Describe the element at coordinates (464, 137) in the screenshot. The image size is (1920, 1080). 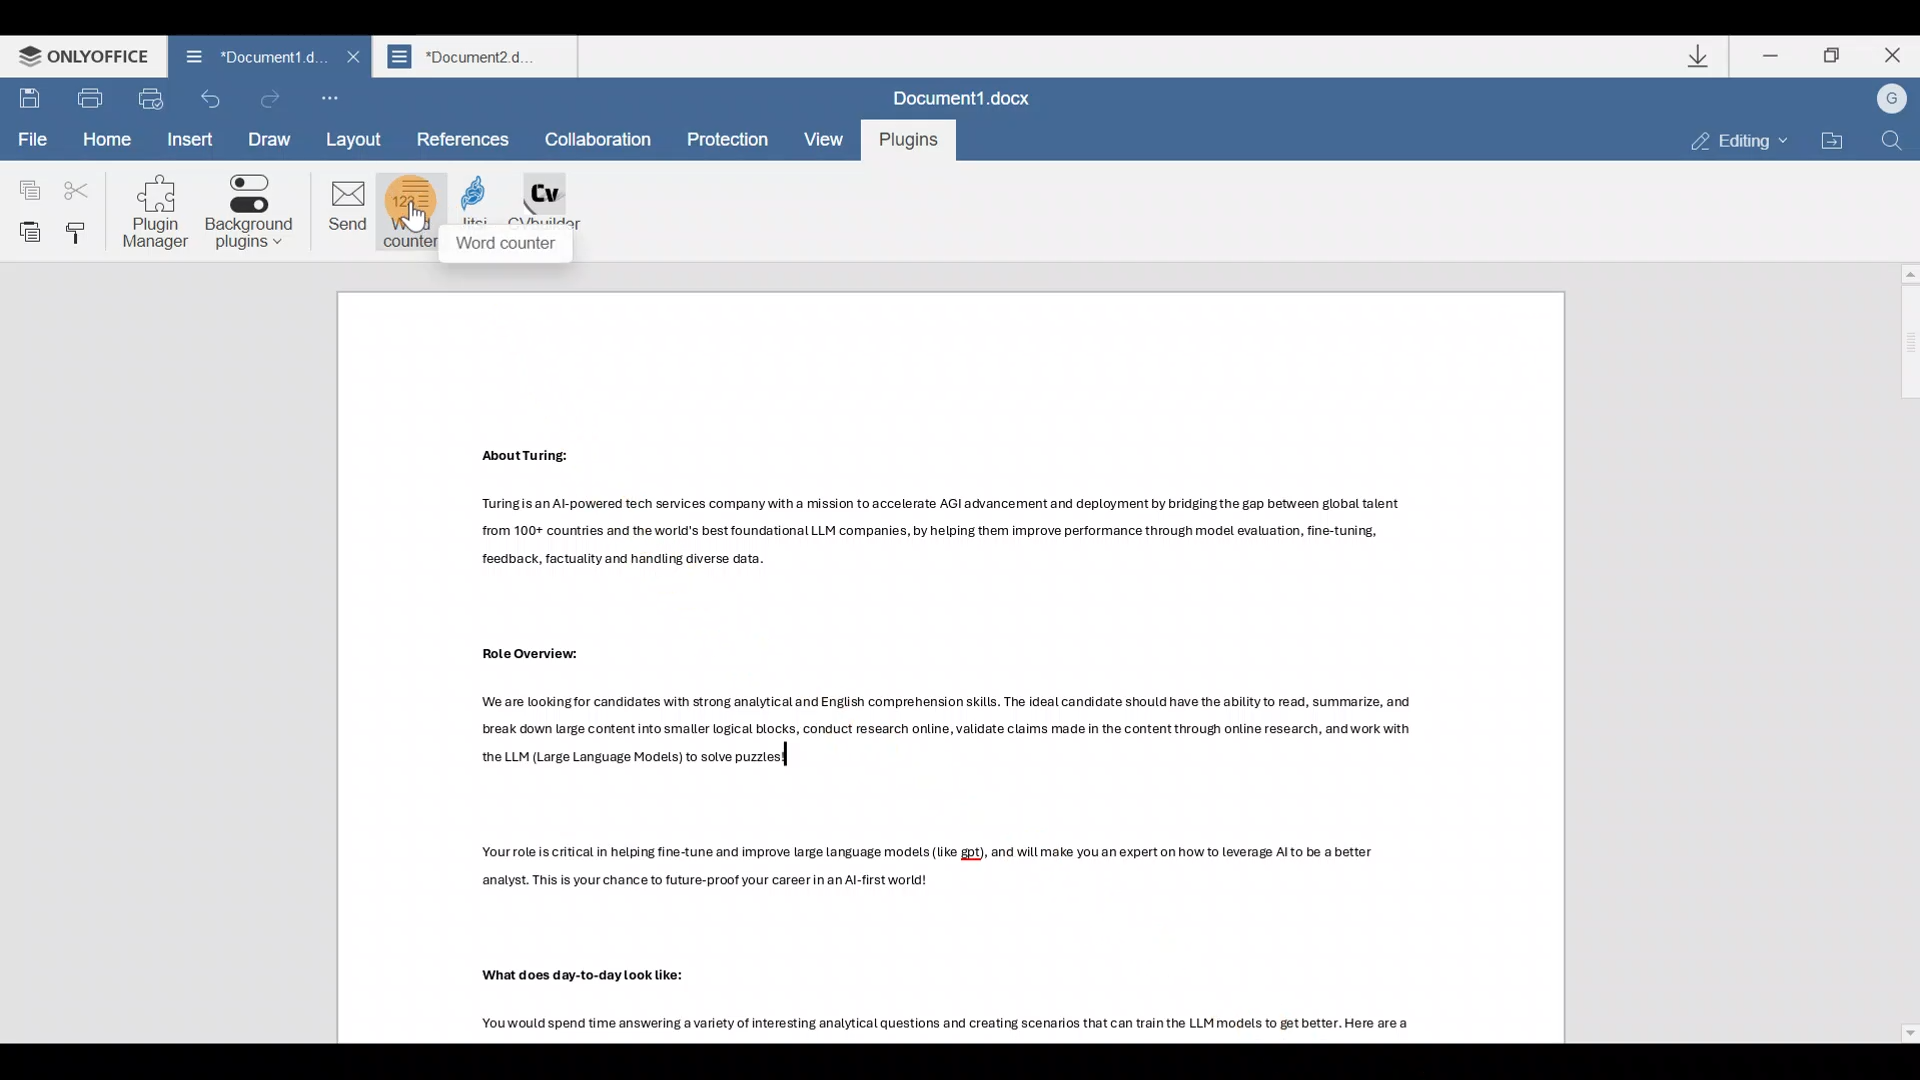
I see `References` at that location.